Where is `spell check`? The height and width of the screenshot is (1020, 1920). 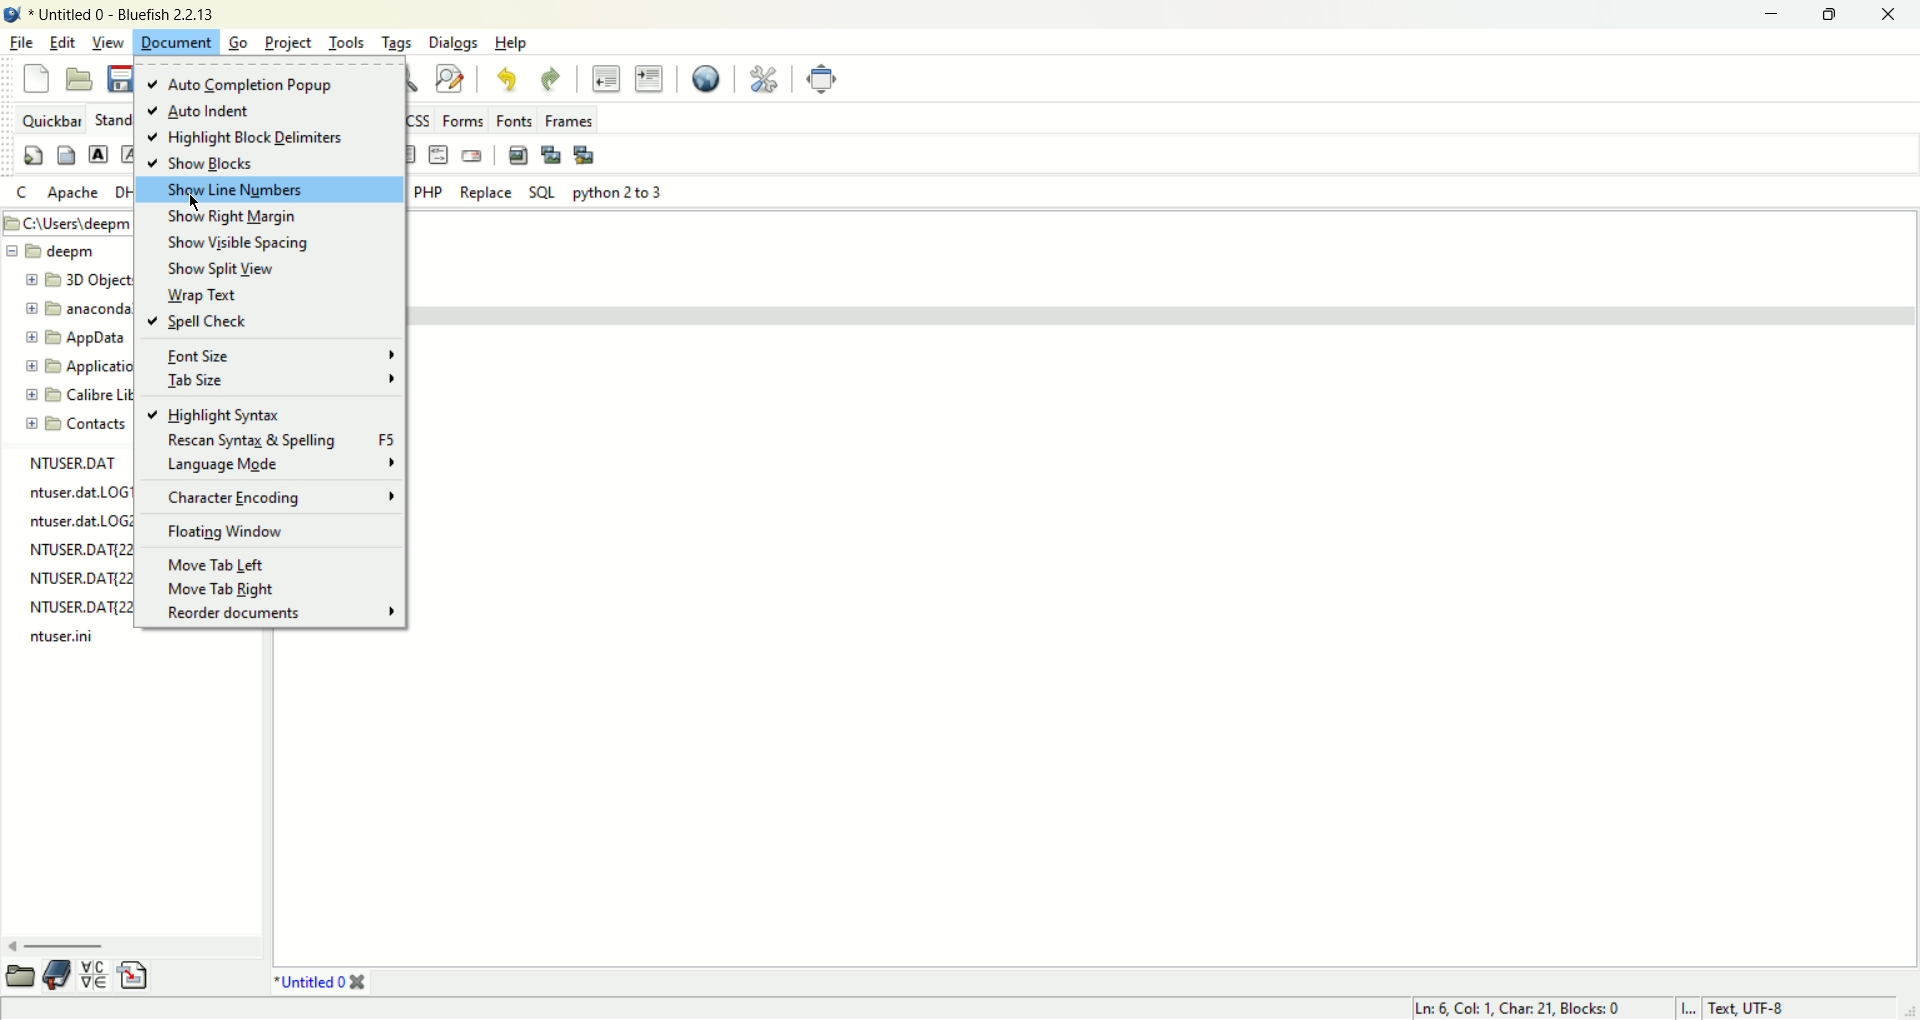
spell check is located at coordinates (194, 320).